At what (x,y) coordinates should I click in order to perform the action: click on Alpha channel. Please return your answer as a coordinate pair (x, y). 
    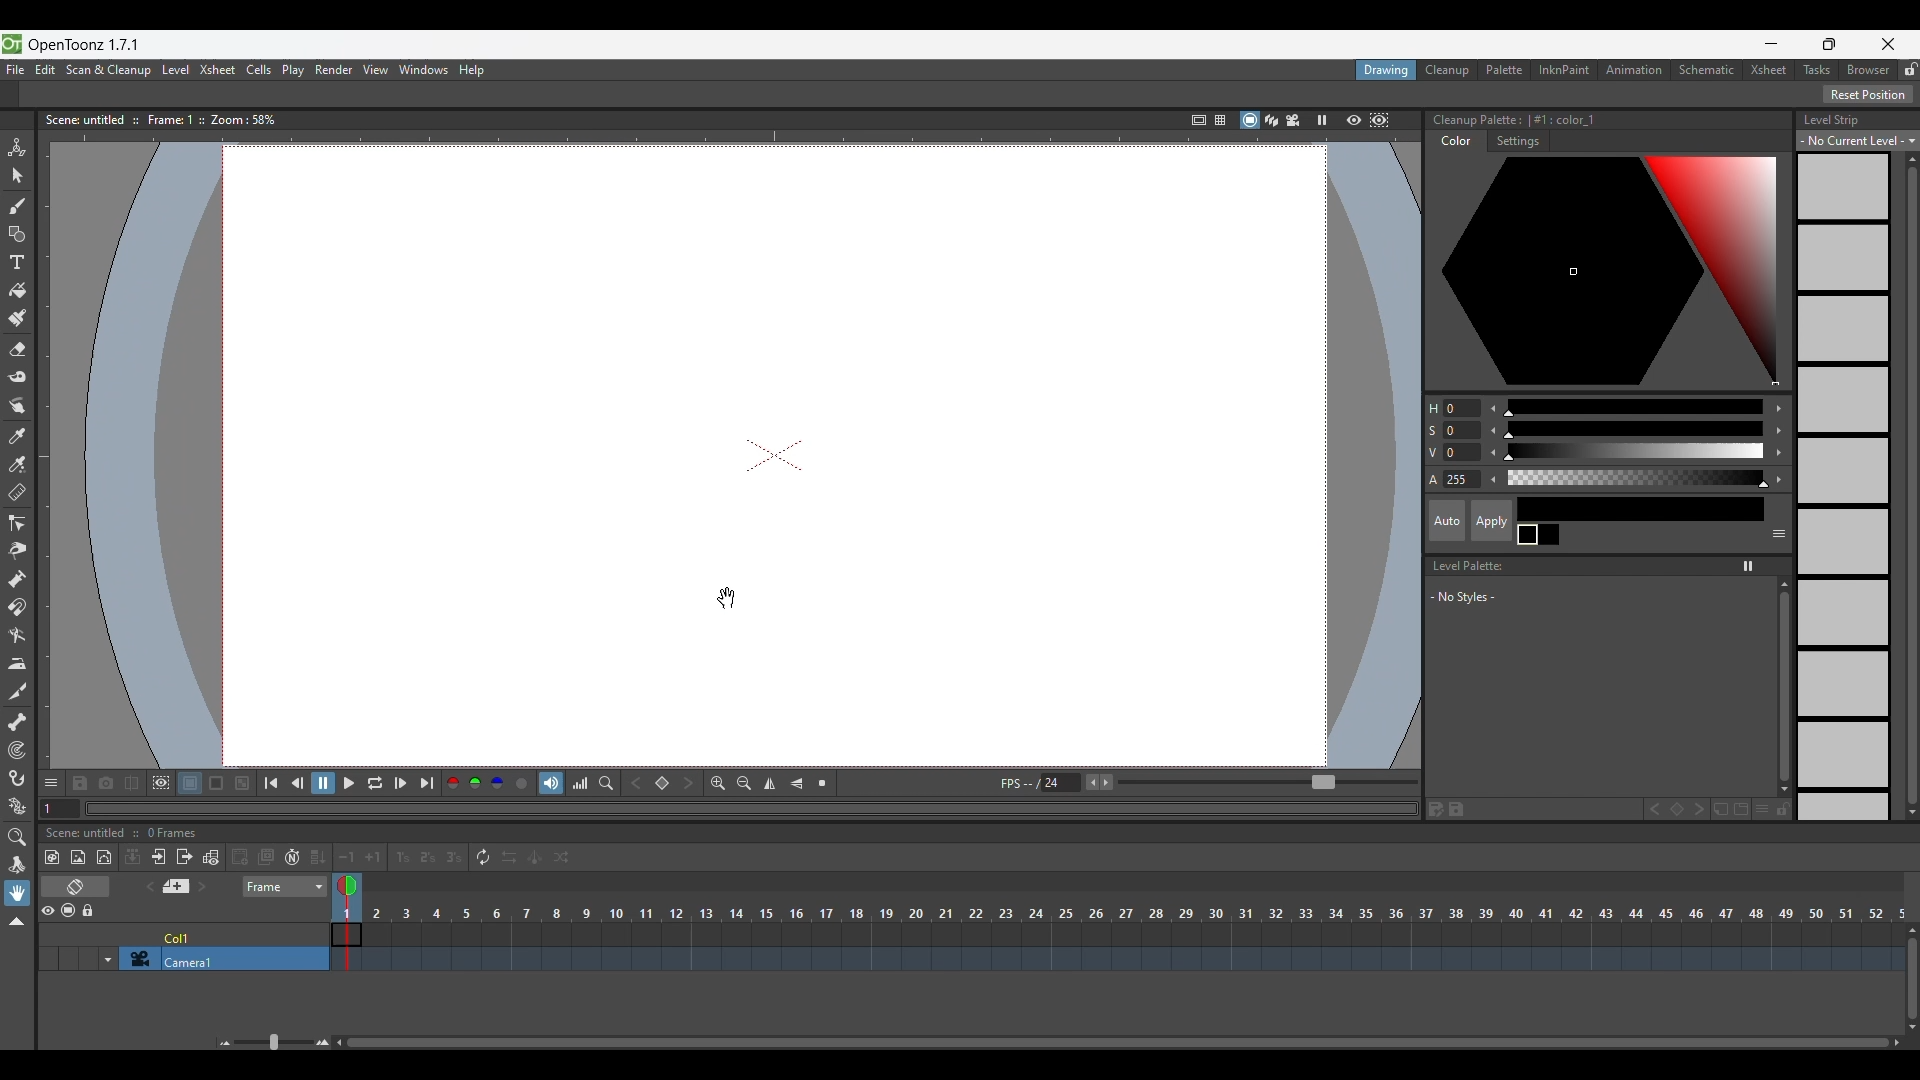
    Looking at the image, I should click on (522, 783).